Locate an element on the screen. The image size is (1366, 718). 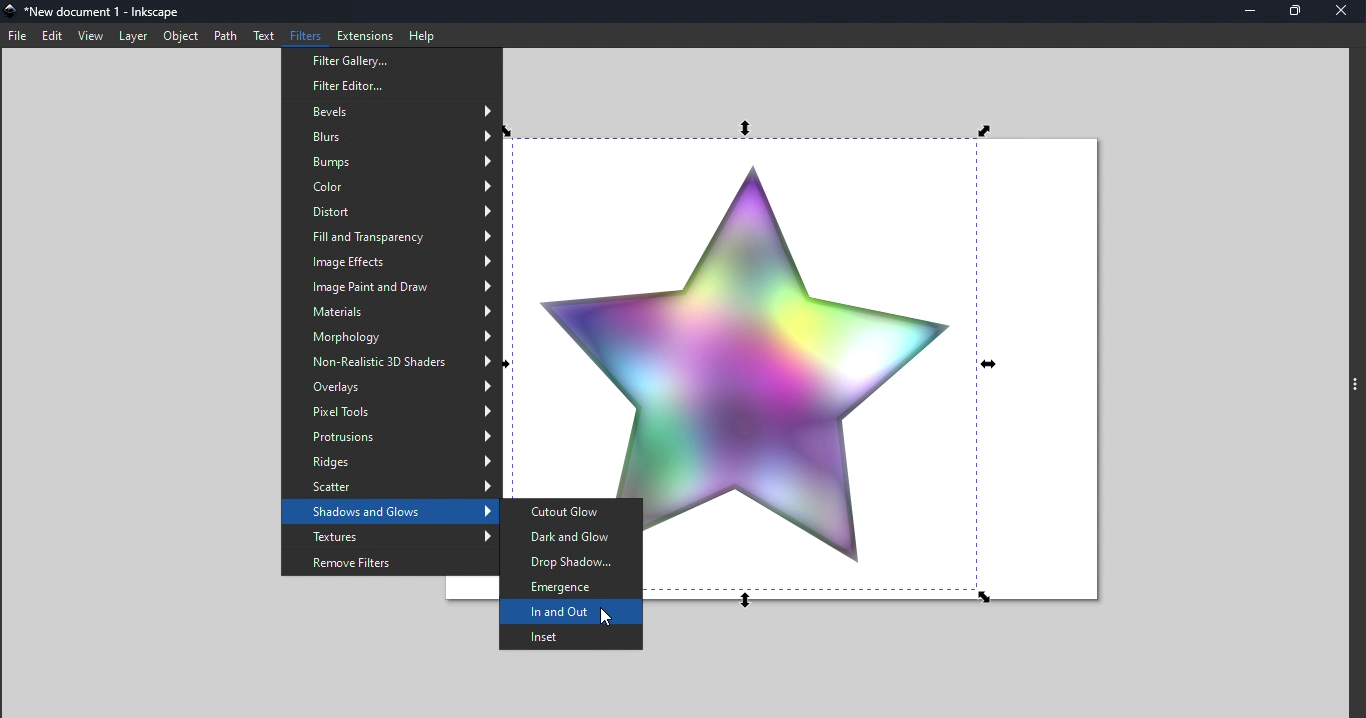
Bumps is located at coordinates (393, 160).